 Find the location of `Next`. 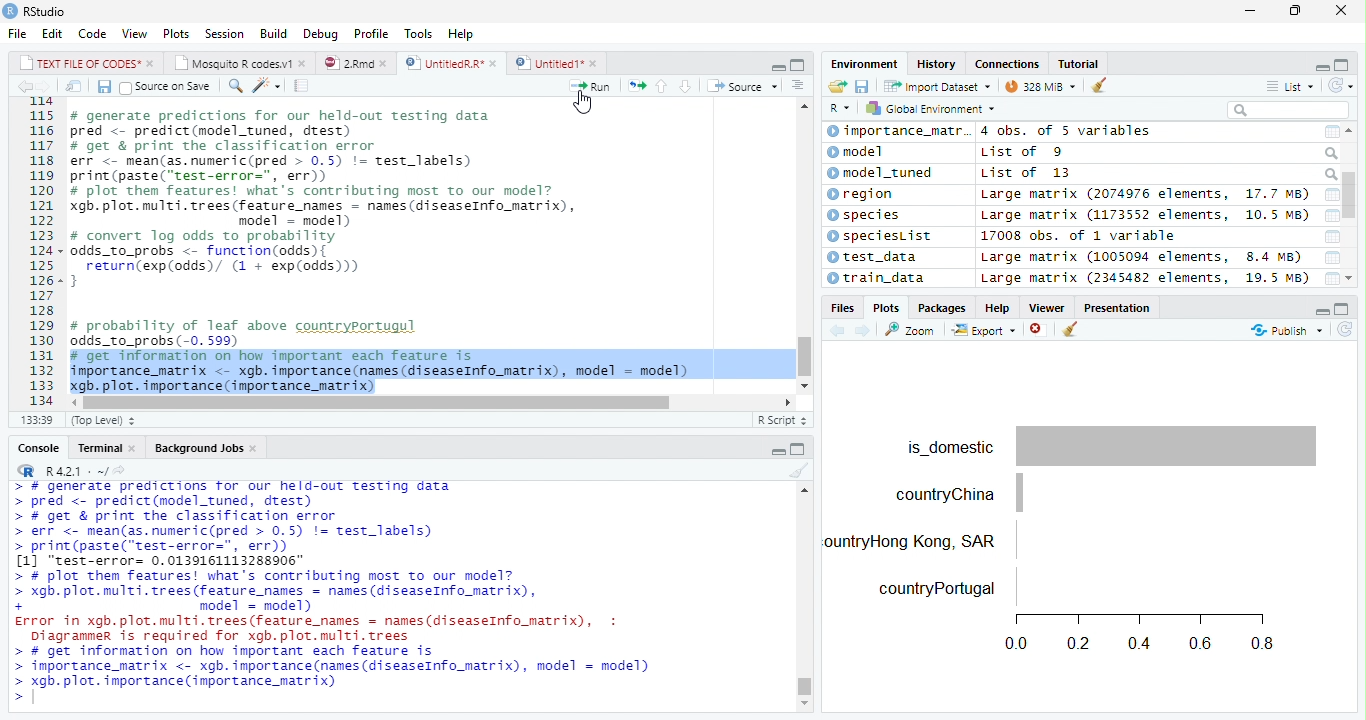

Next is located at coordinates (862, 331).